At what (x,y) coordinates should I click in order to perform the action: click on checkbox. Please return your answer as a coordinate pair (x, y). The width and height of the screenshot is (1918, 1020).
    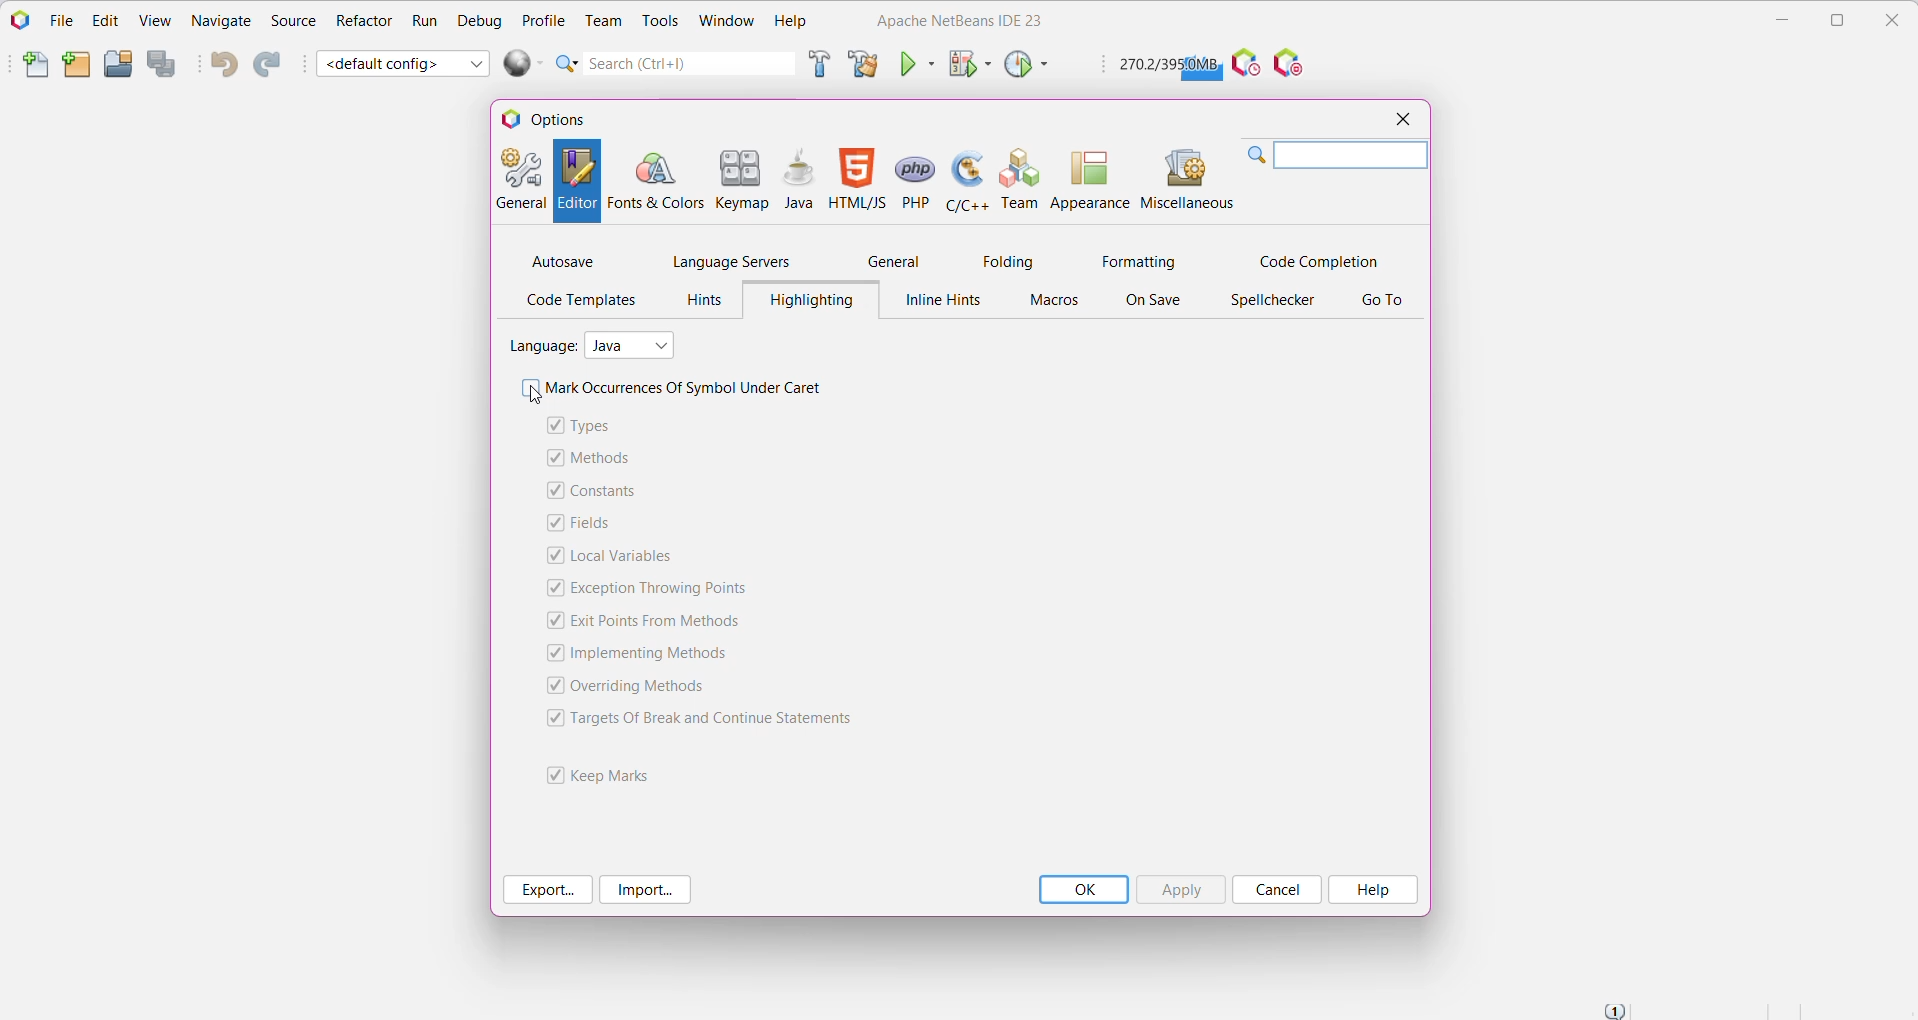
    Looking at the image, I should click on (552, 588).